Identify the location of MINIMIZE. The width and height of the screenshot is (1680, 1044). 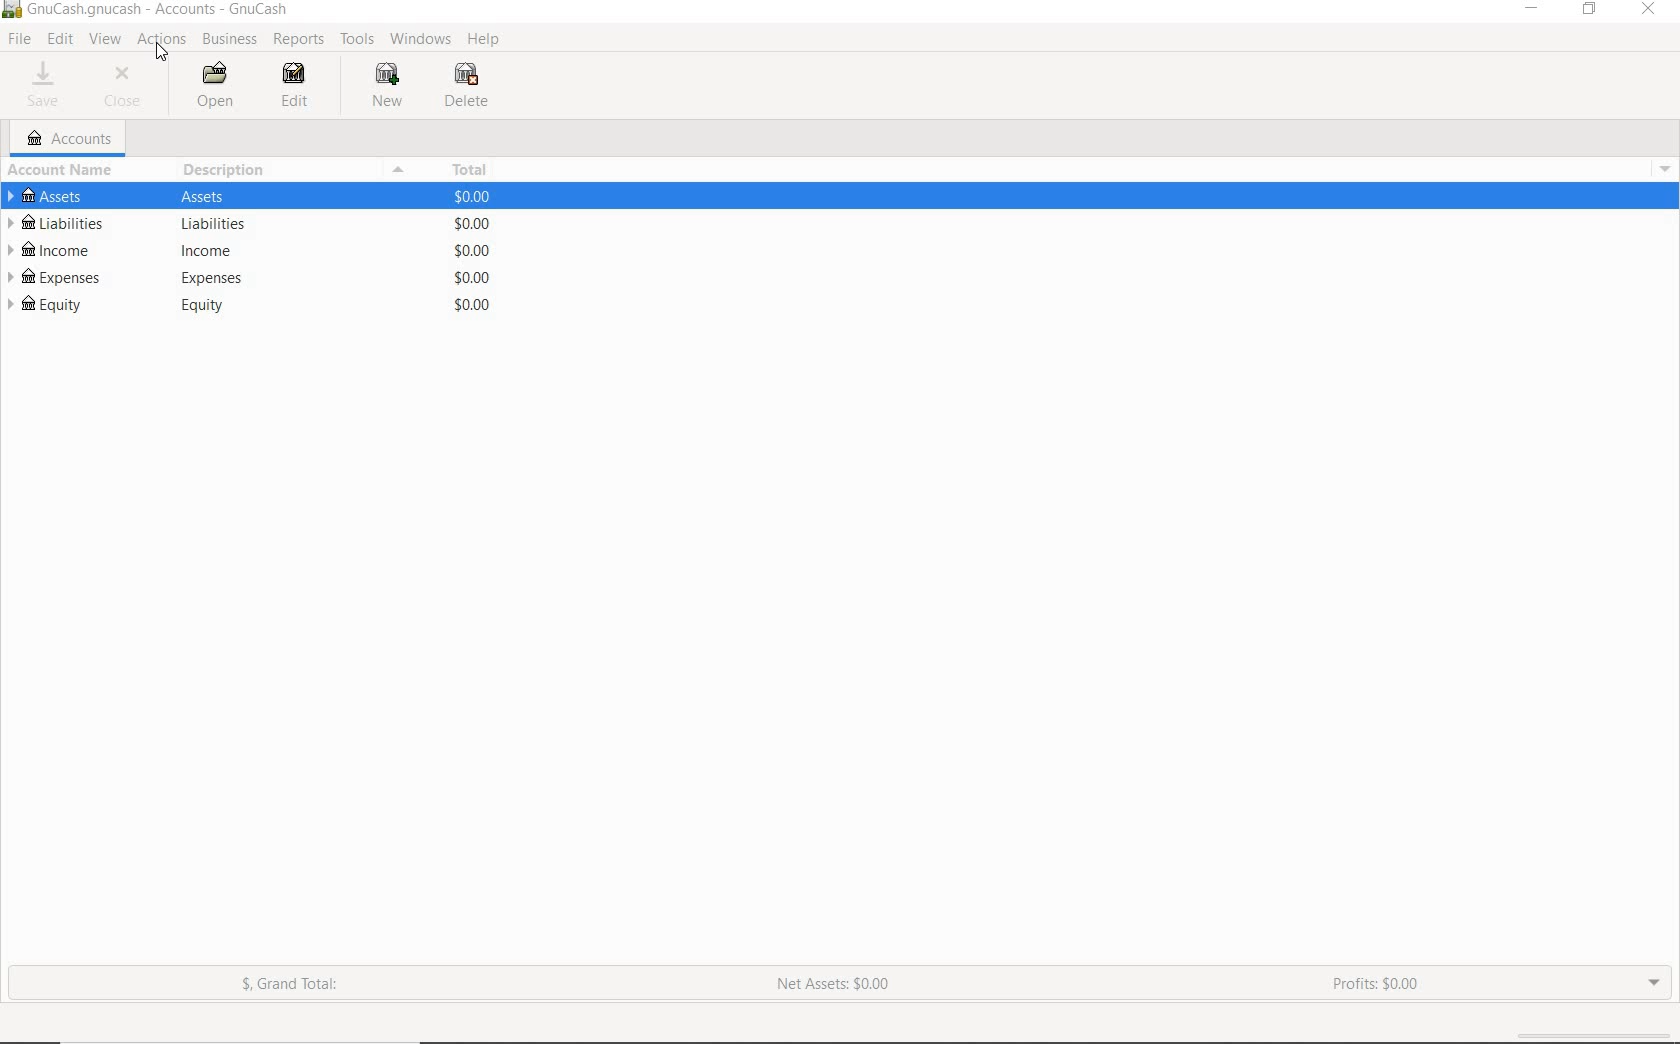
(1533, 9).